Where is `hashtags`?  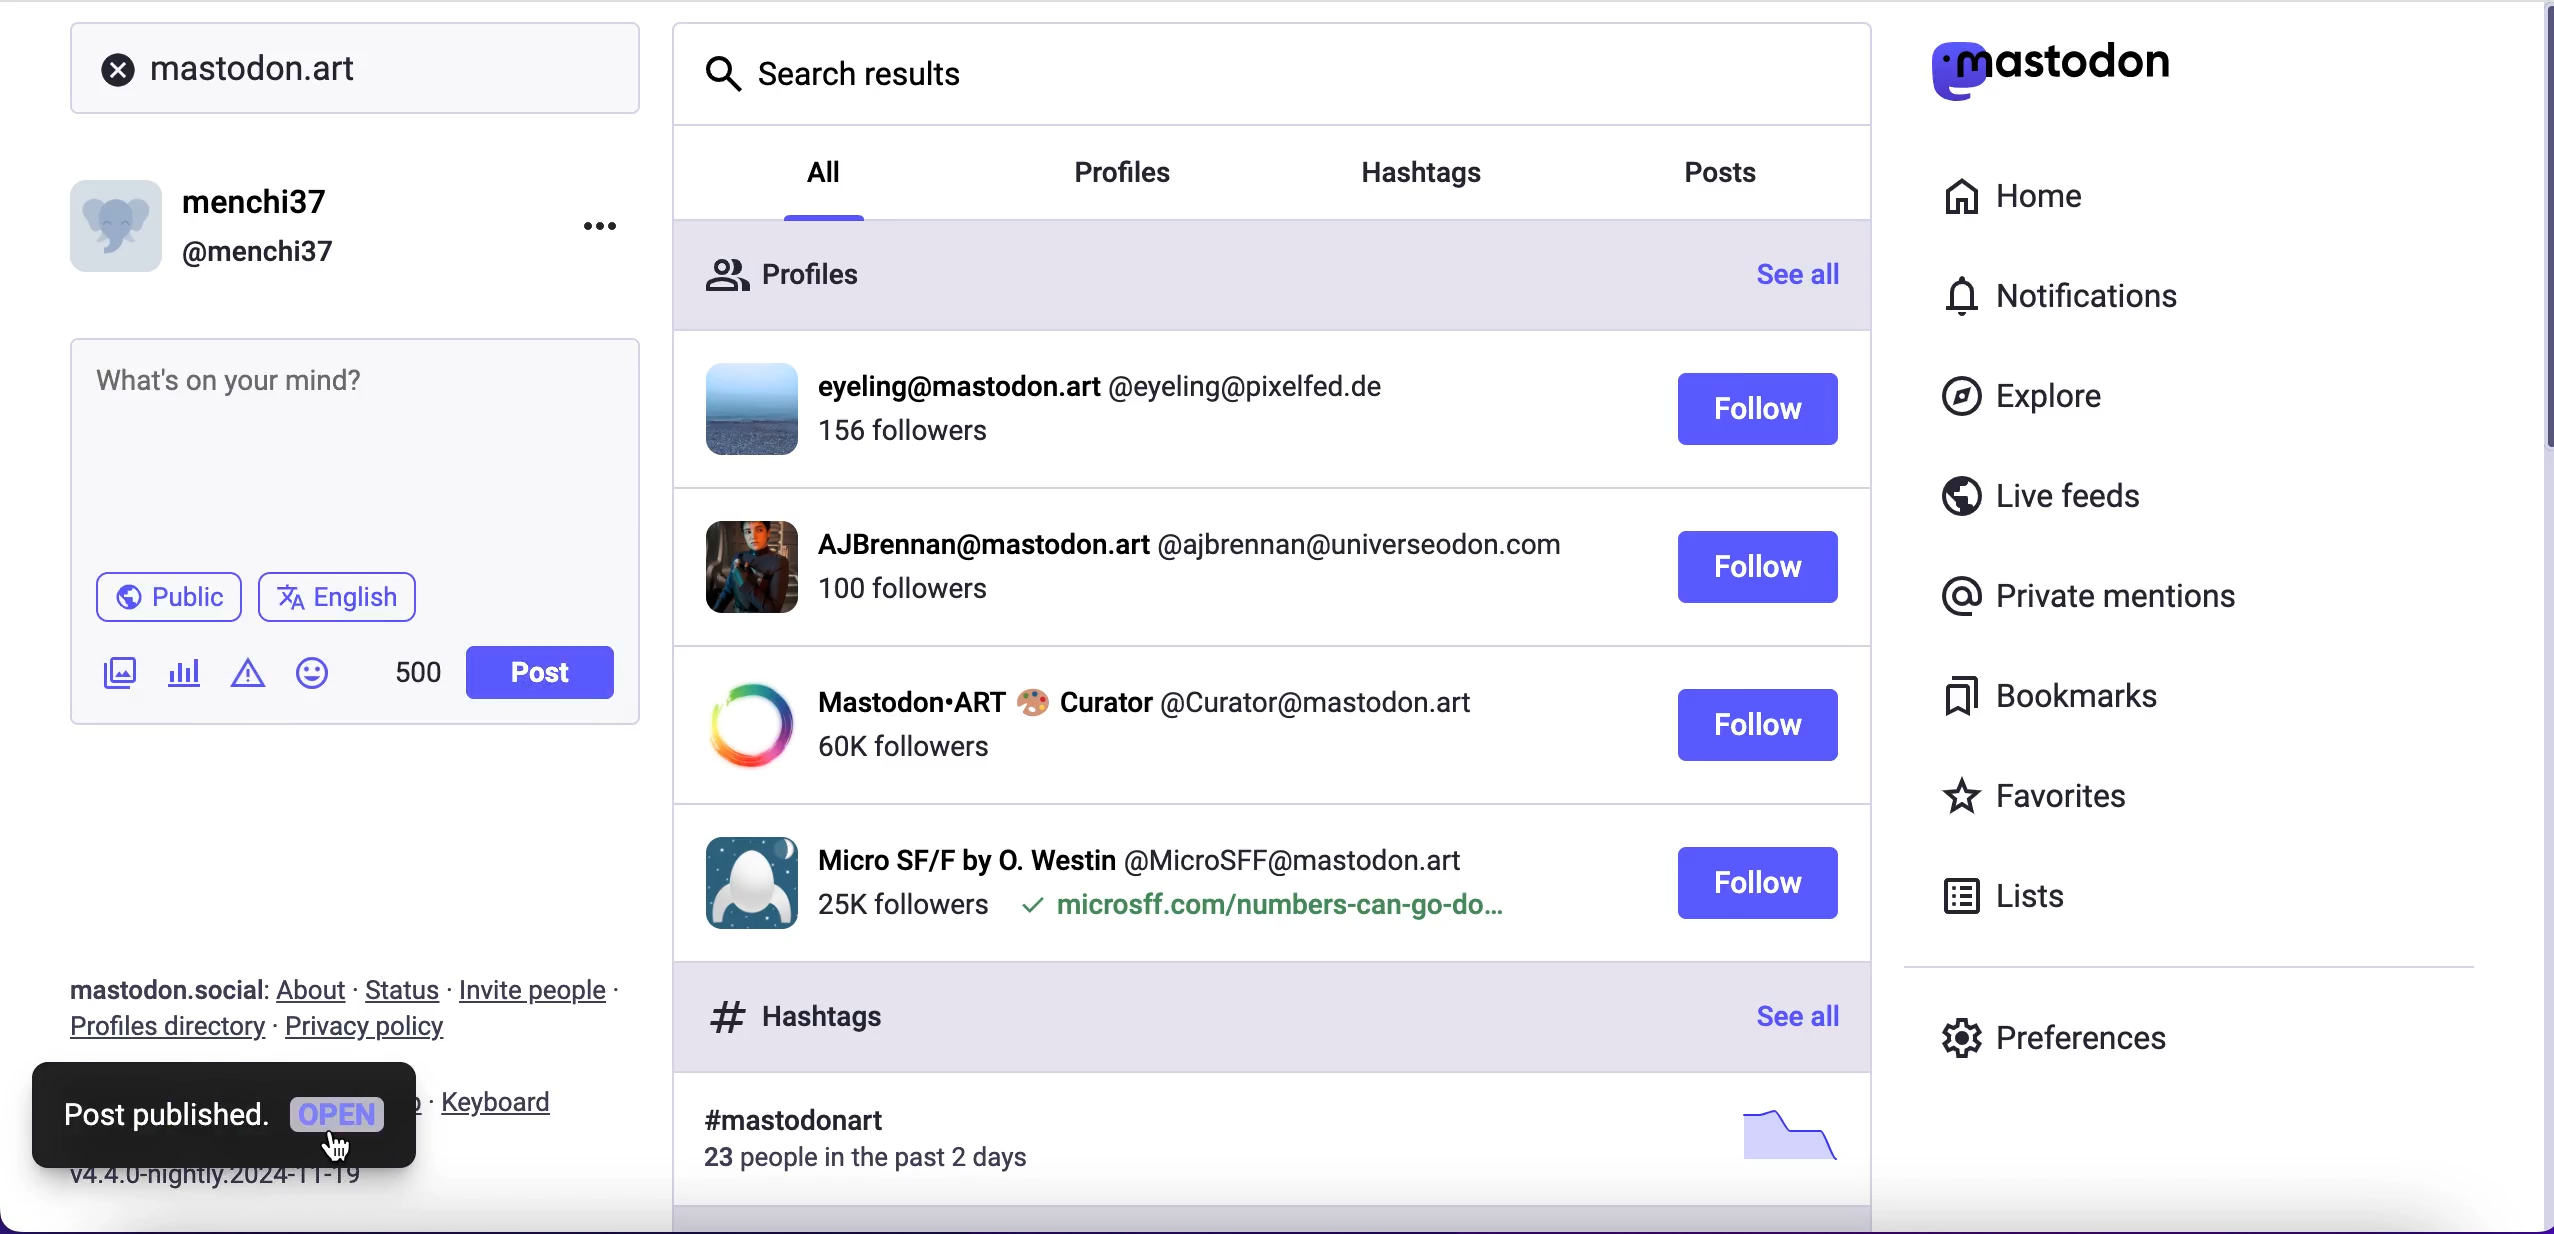
hashtags is located at coordinates (1448, 165).